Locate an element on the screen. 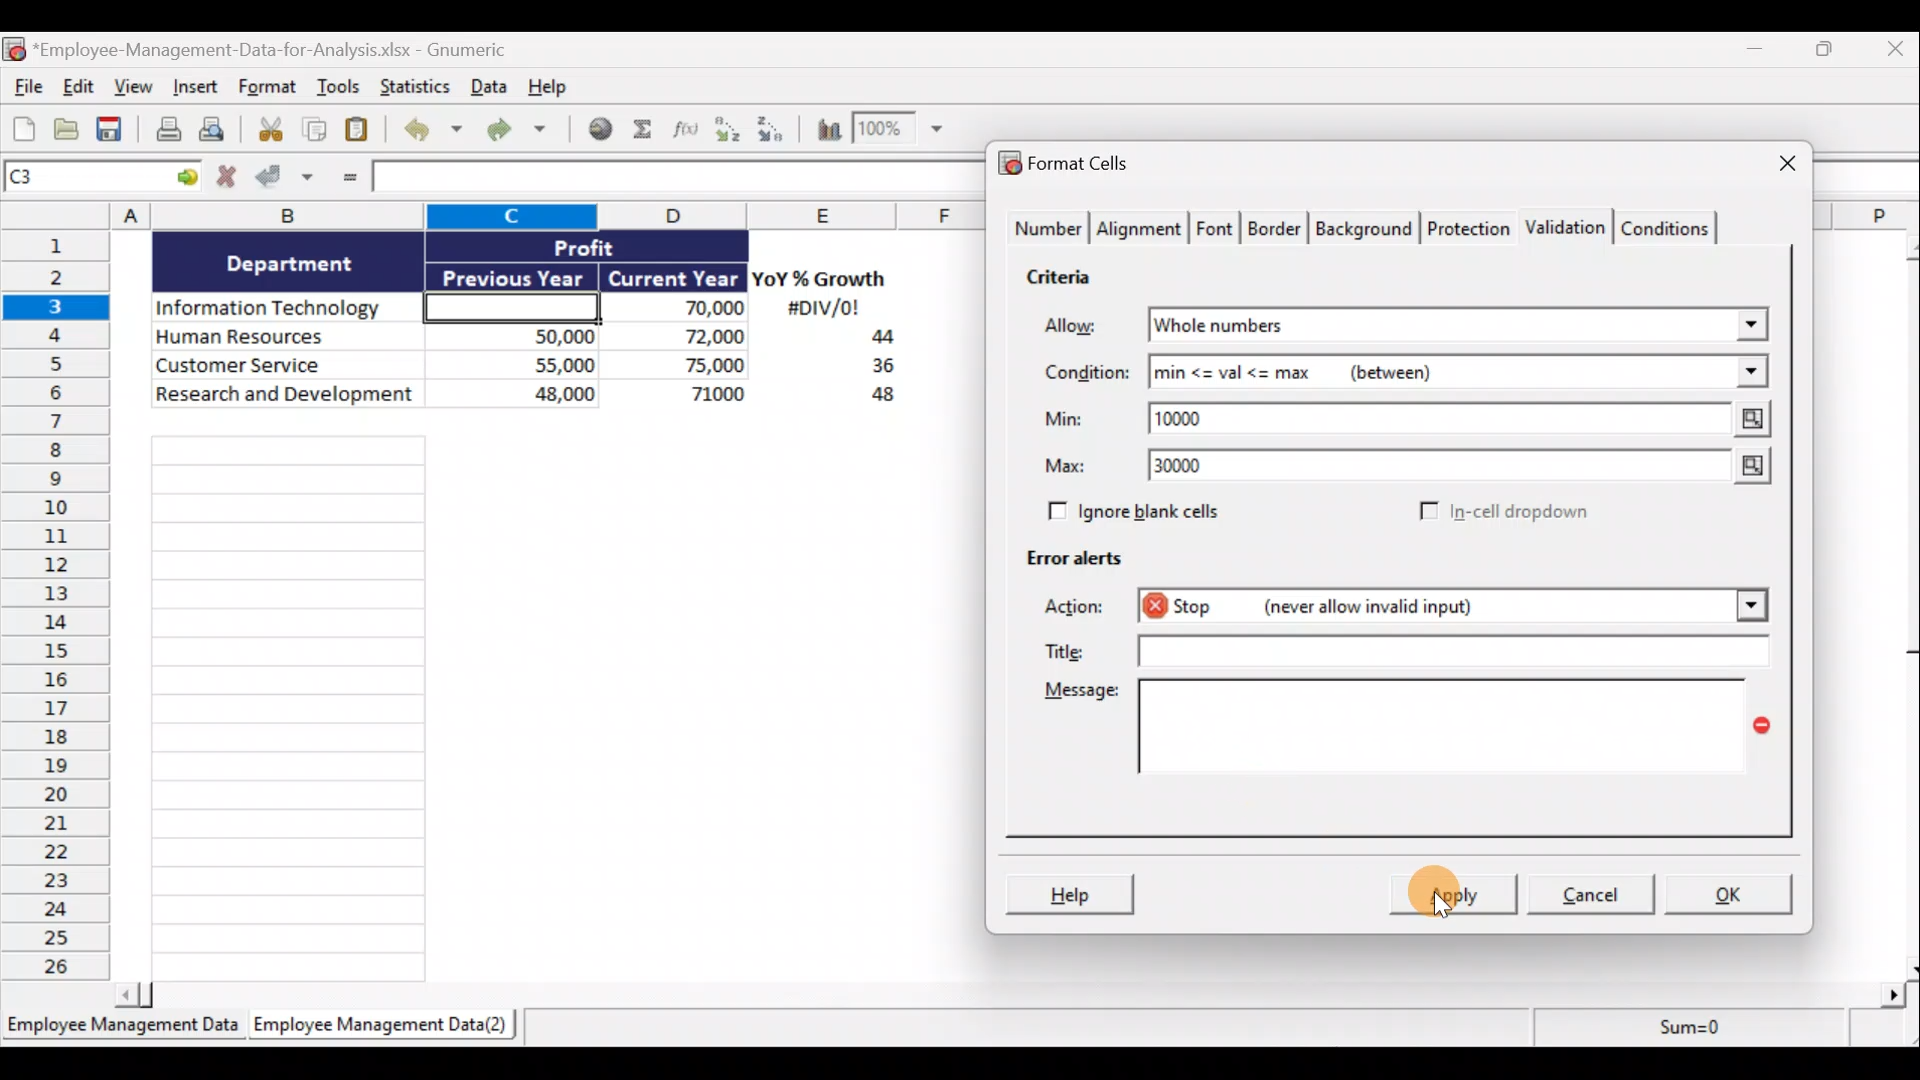  Condition is located at coordinates (1085, 373).